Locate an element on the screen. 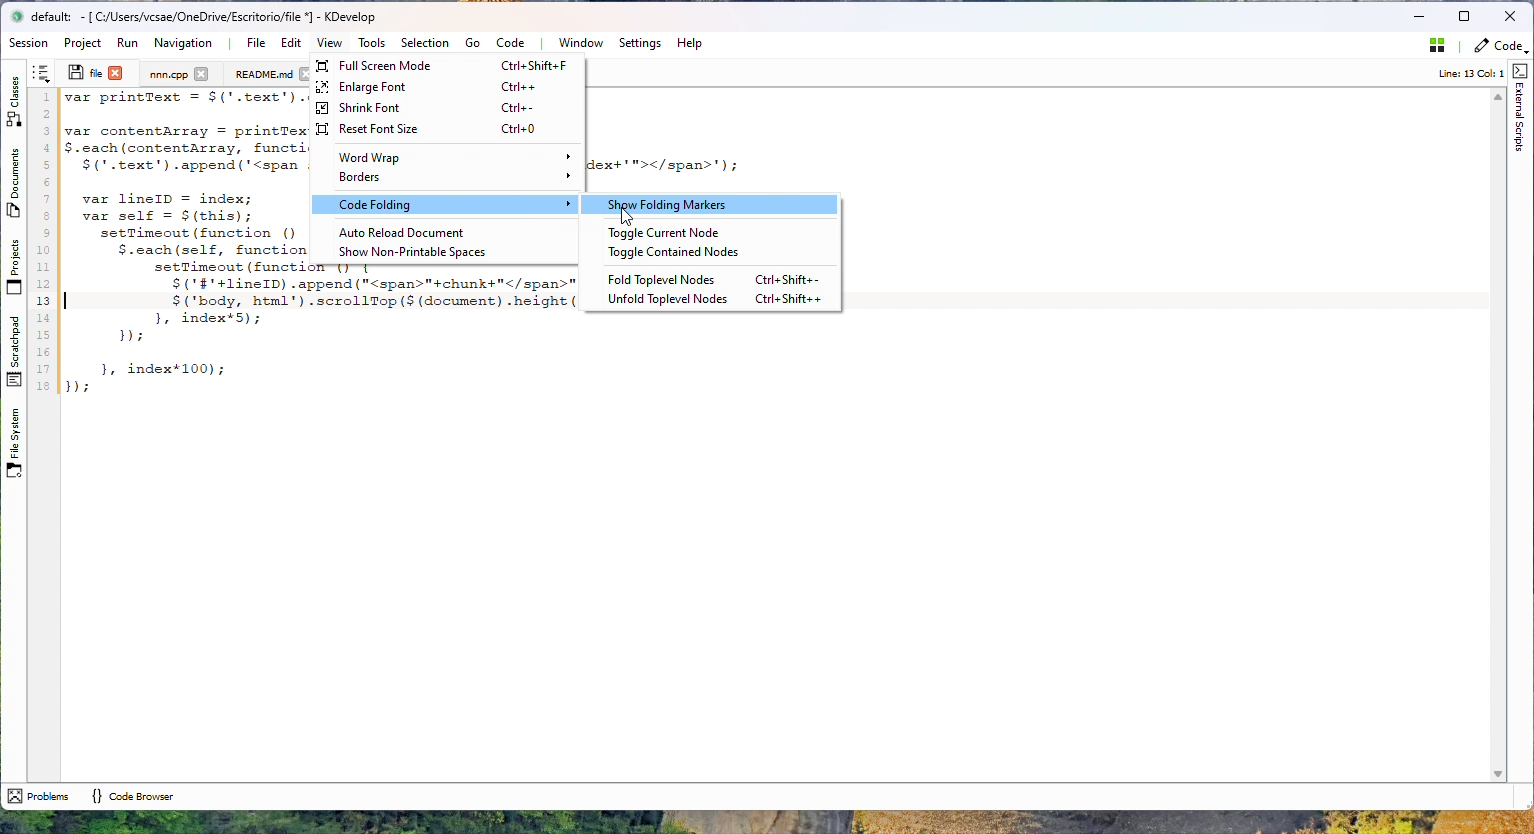 The height and width of the screenshot is (834, 1534). Code Folding is located at coordinates (447, 204).